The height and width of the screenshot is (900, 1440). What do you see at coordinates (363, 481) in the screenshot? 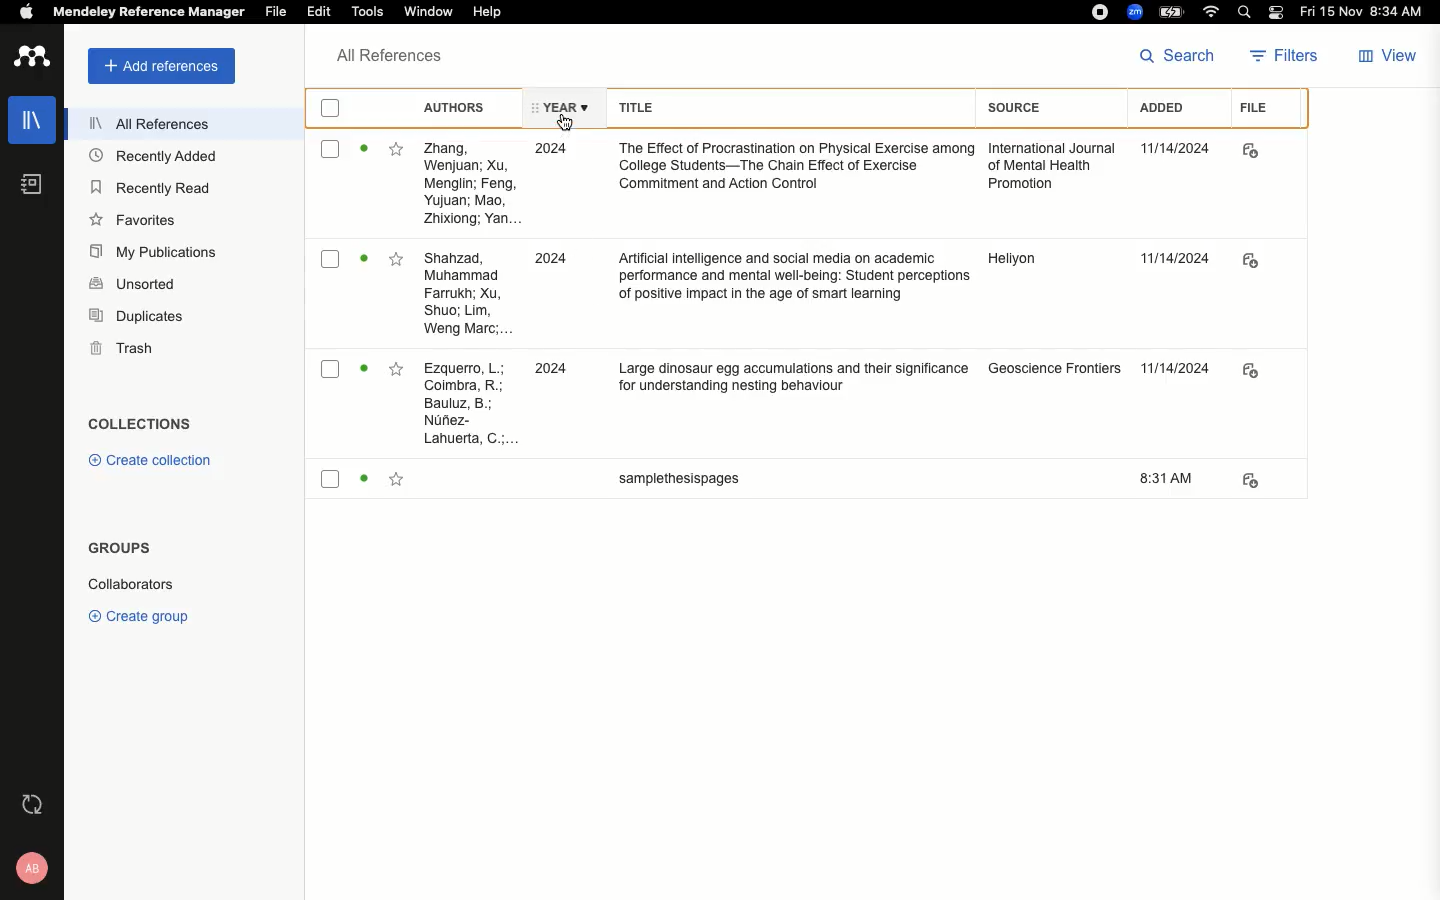
I see `view status` at bounding box center [363, 481].